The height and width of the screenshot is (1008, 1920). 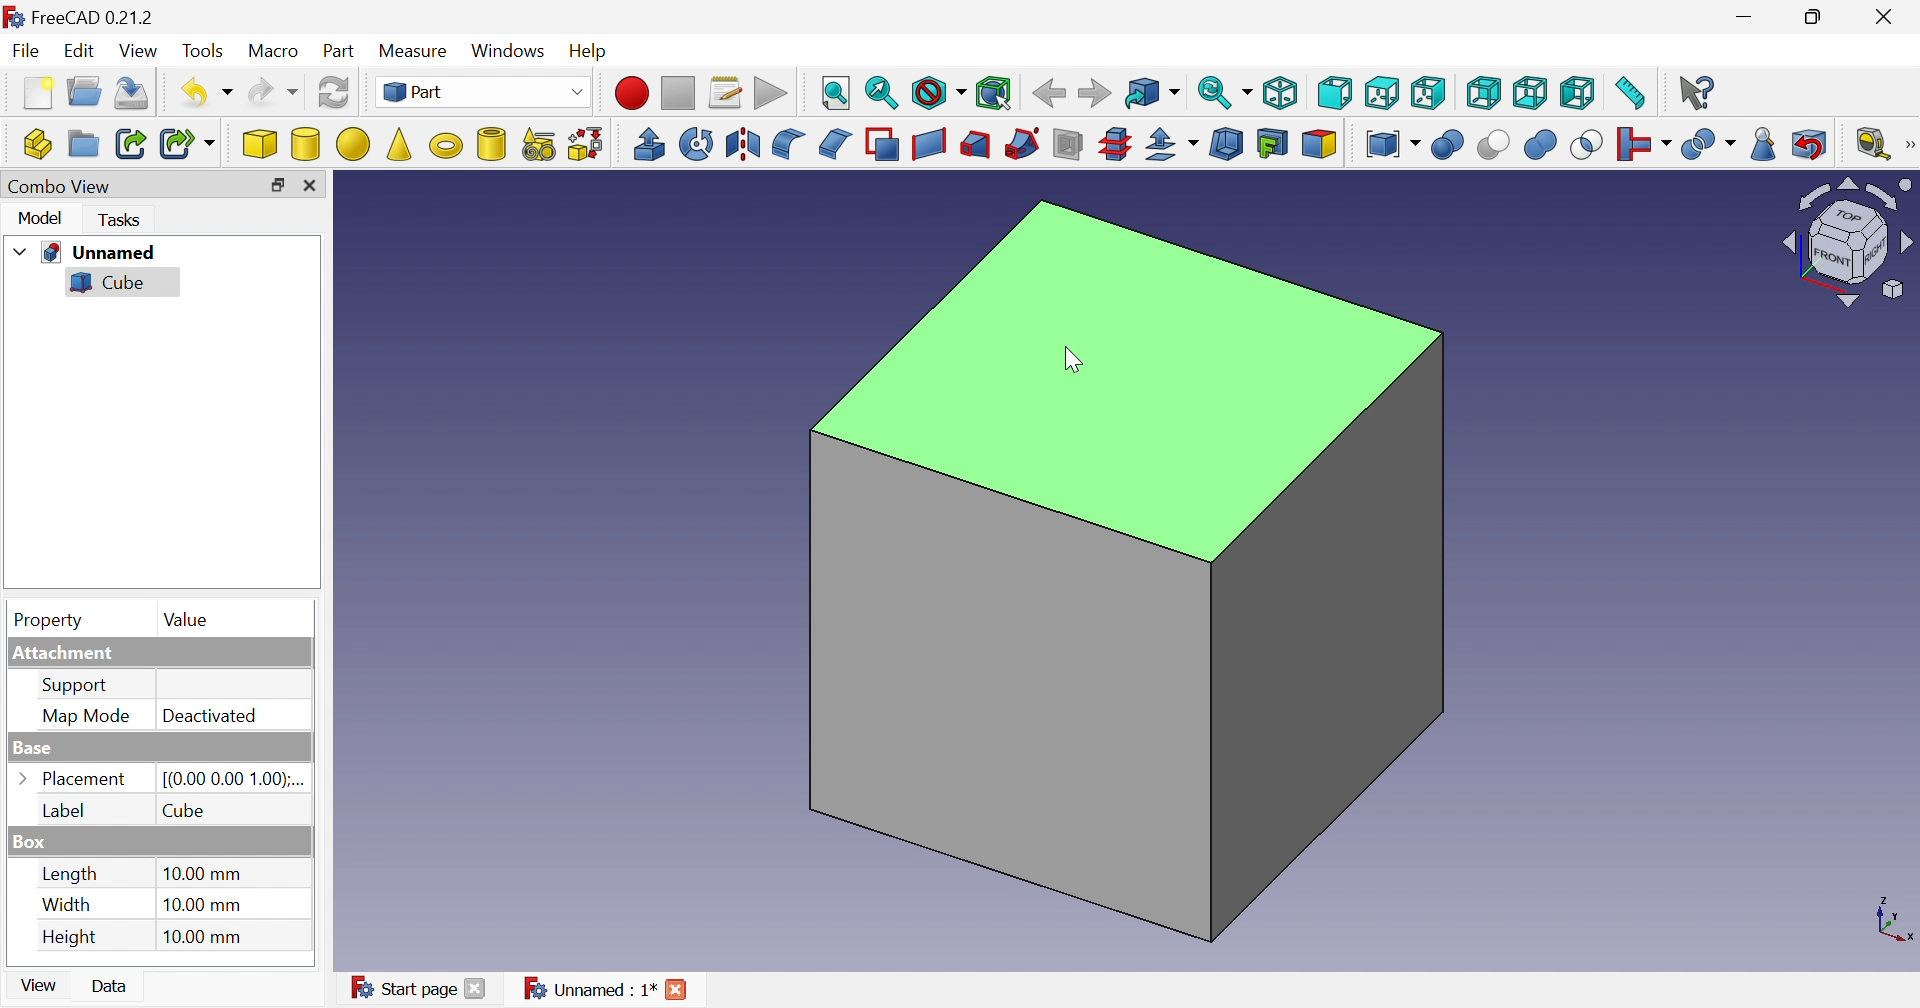 What do you see at coordinates (109, 985) in the screenshot?
I see `Data` at bounding box center [109, 985].